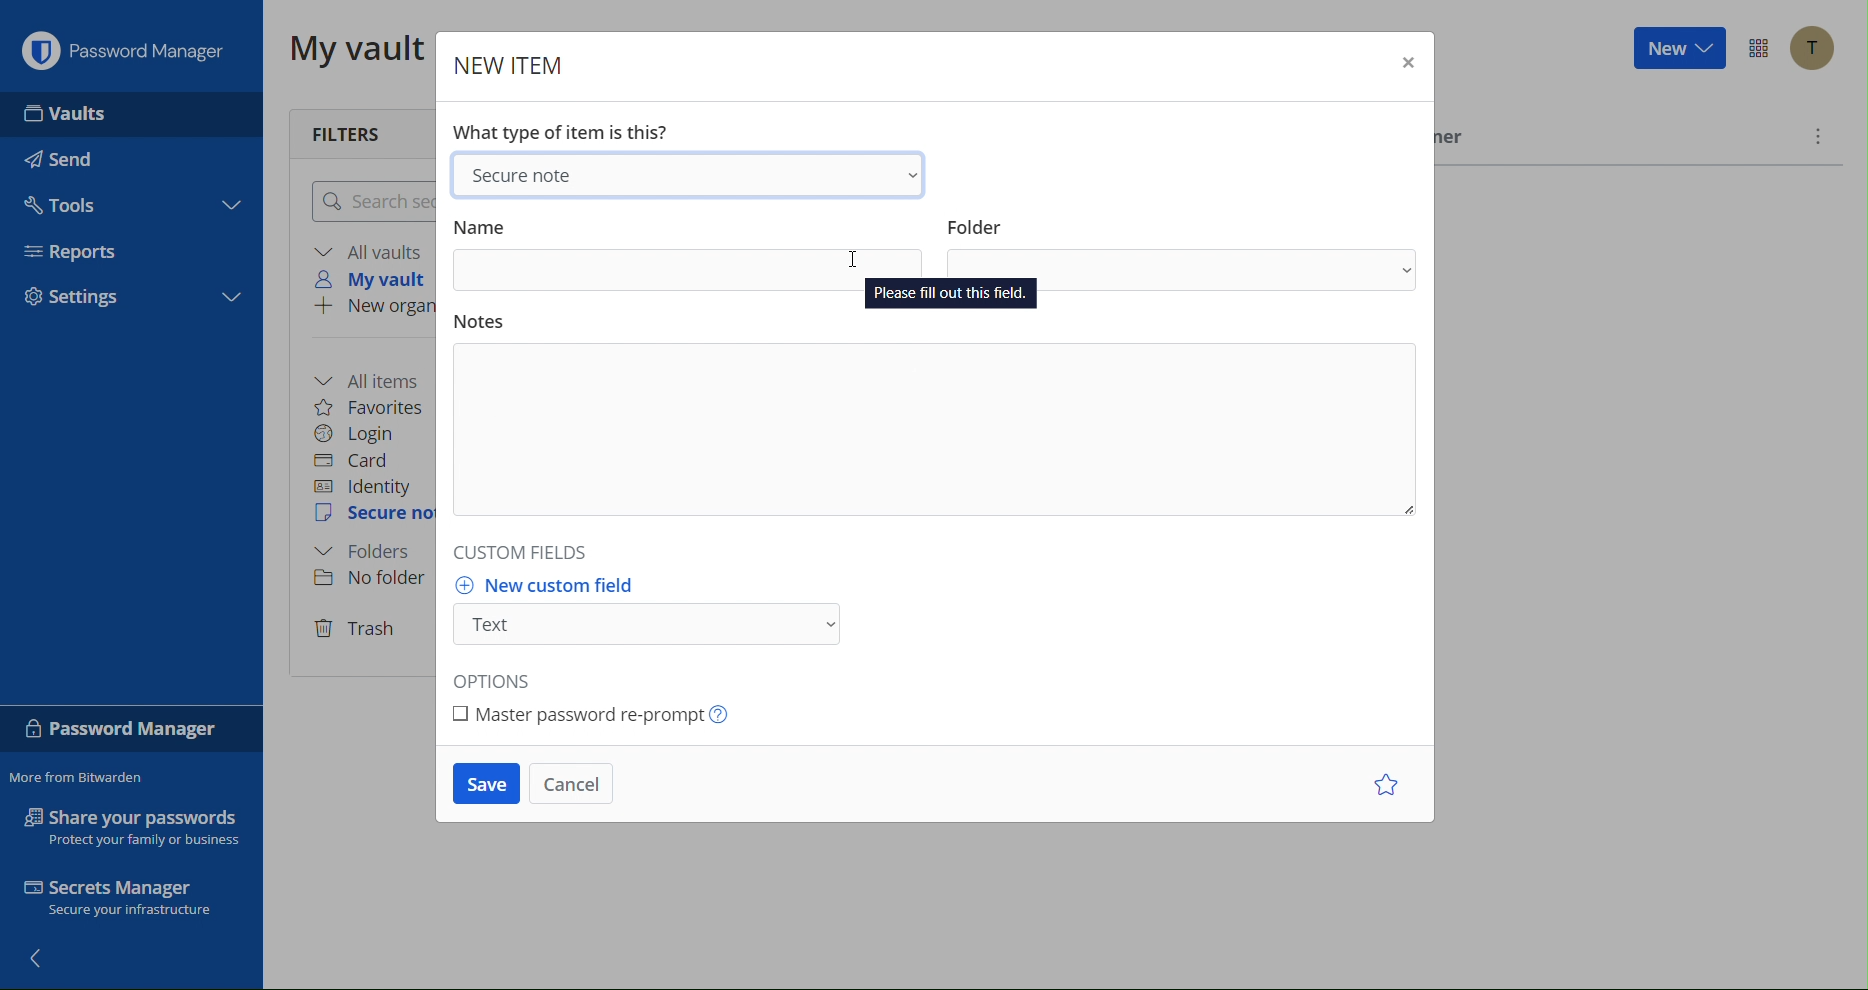 The width and height of the screenshot is (1868, 990). Describe the element at coordinates (688, 257) in the screenshot. I see `Name` at that location.